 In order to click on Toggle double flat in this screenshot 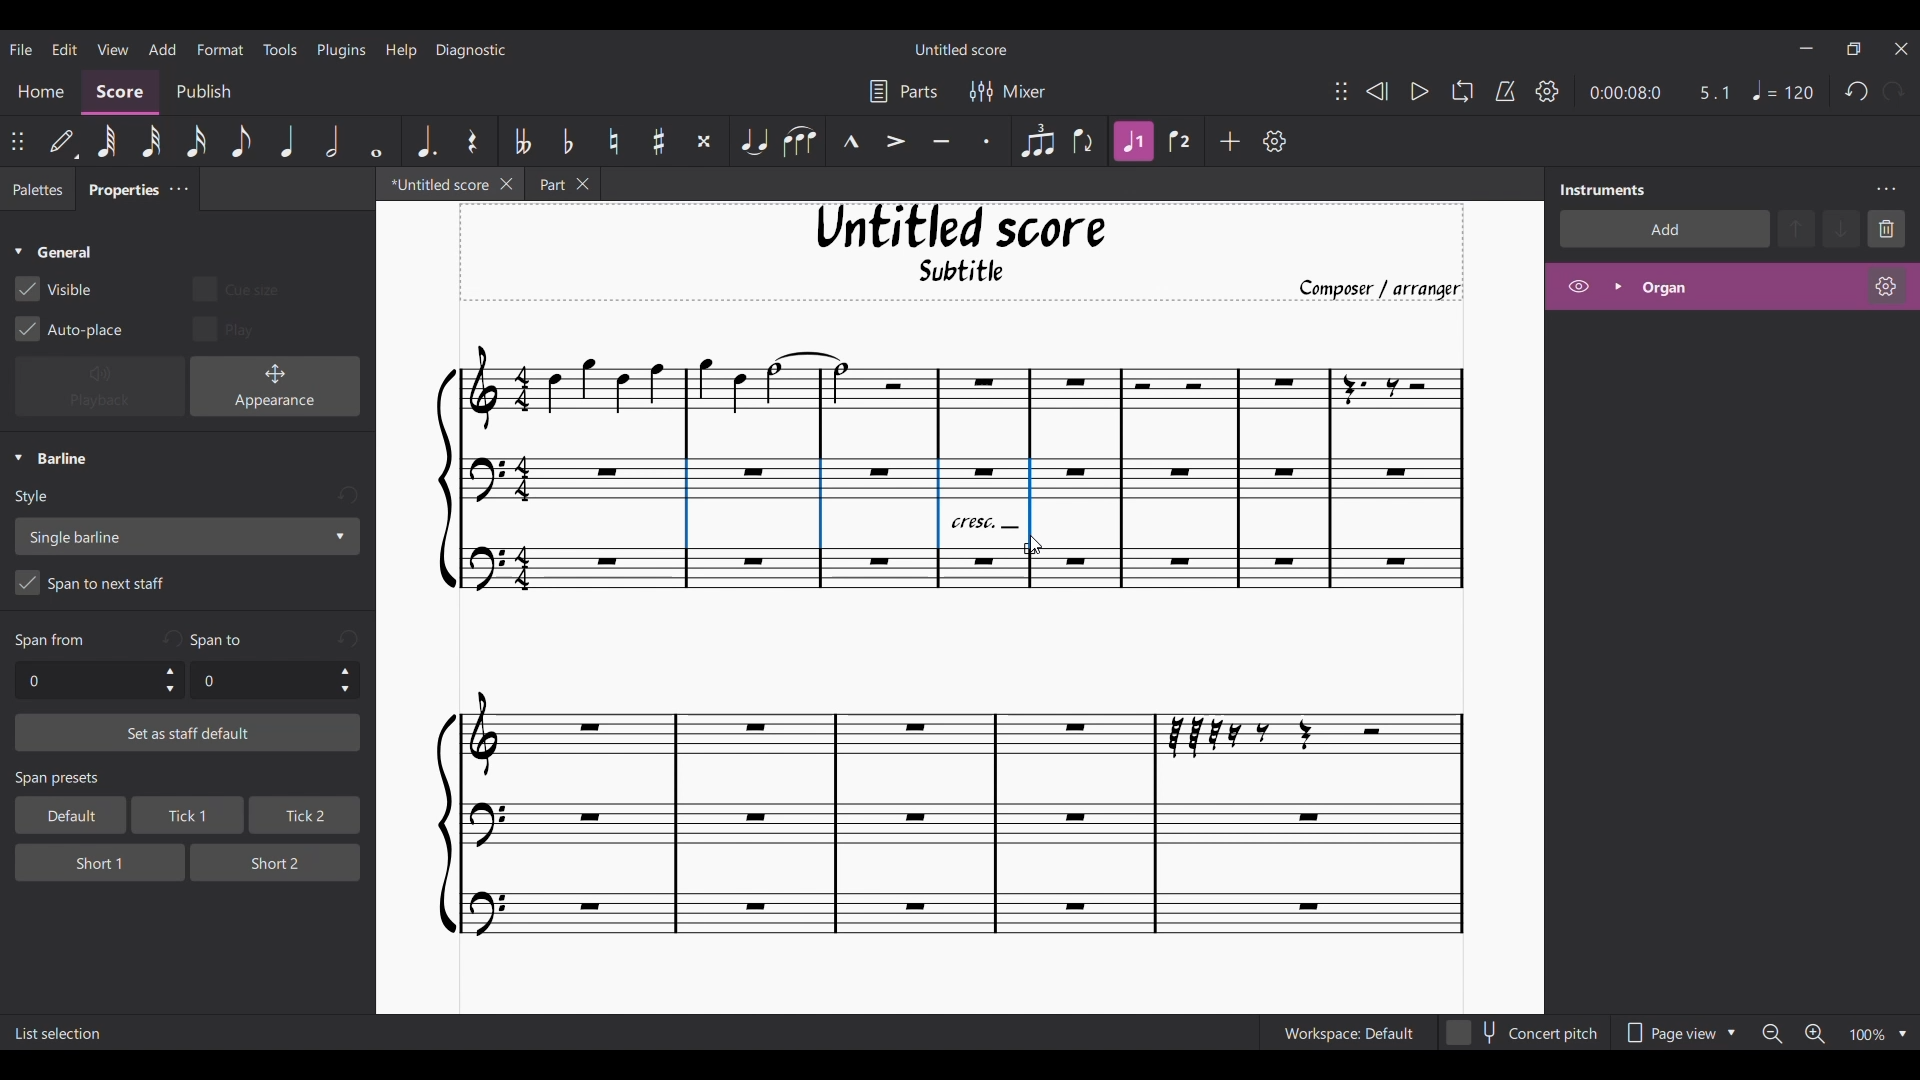, I will do `click(519, 141)`.